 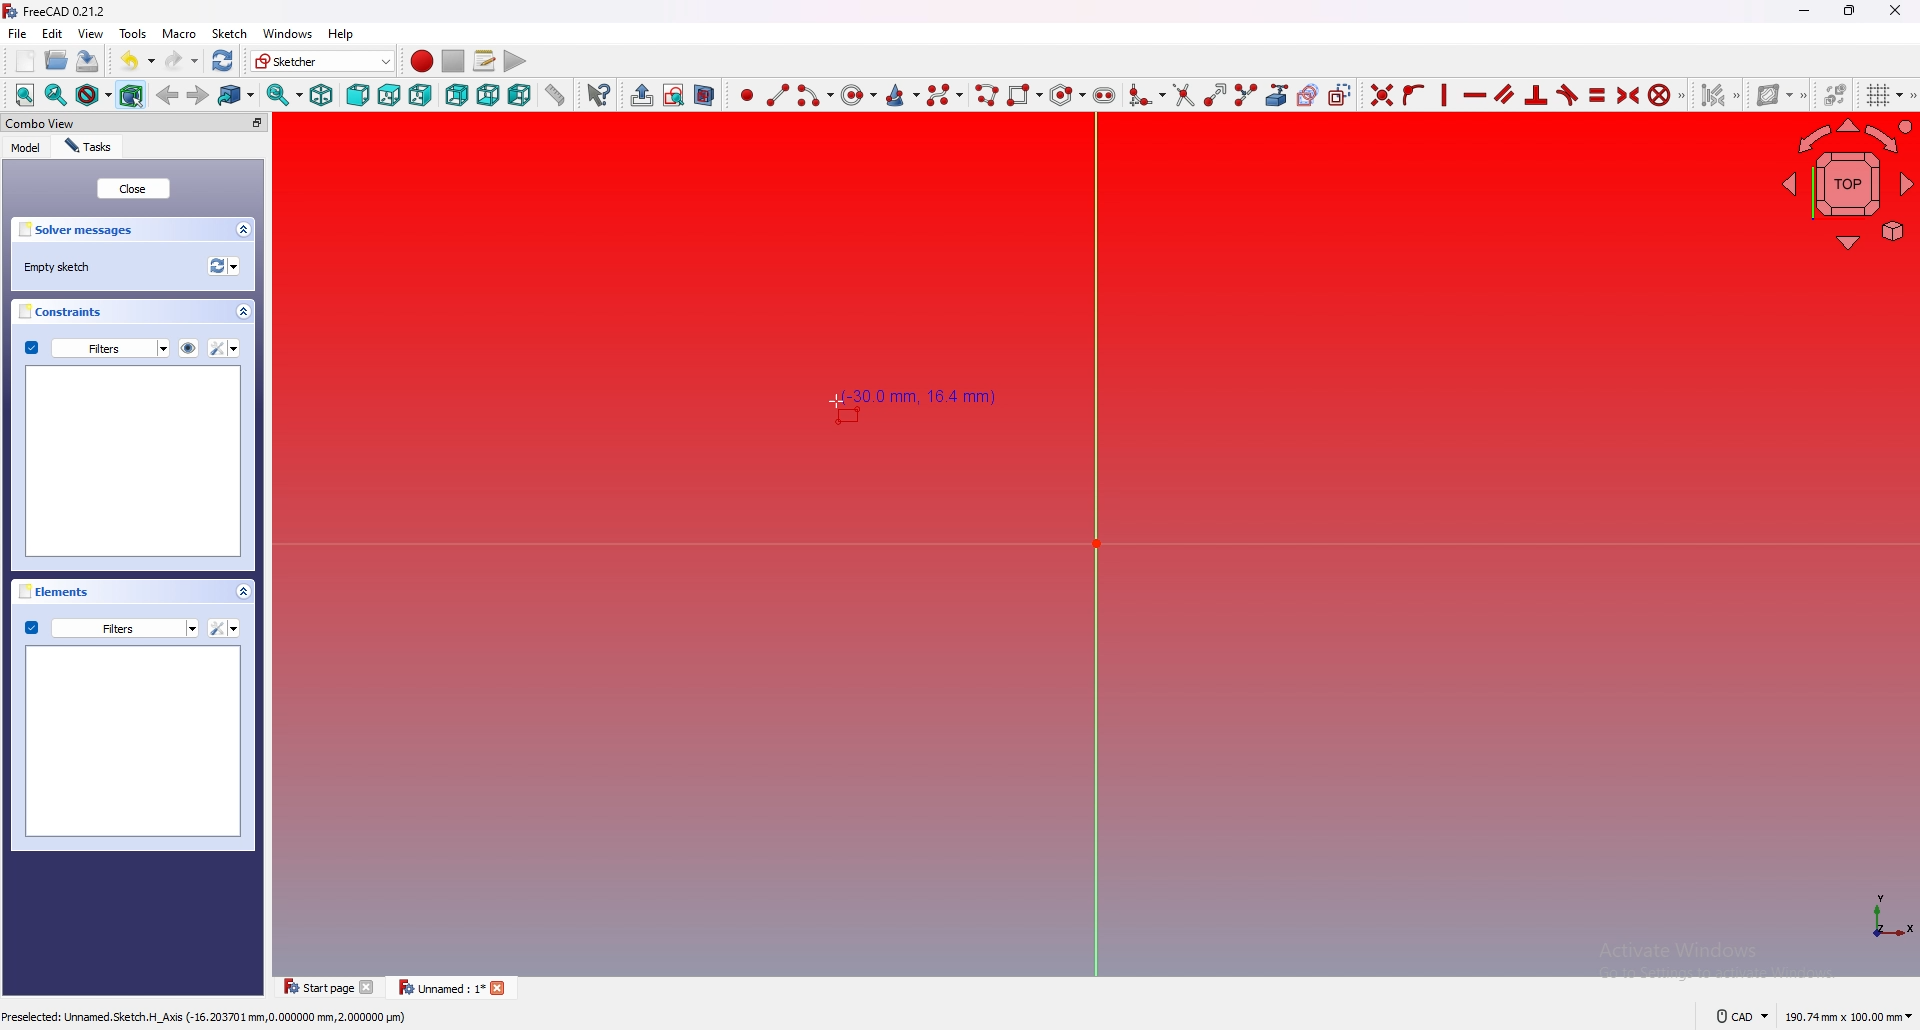 I want to click on stop macro, so click(x=452, y=60).